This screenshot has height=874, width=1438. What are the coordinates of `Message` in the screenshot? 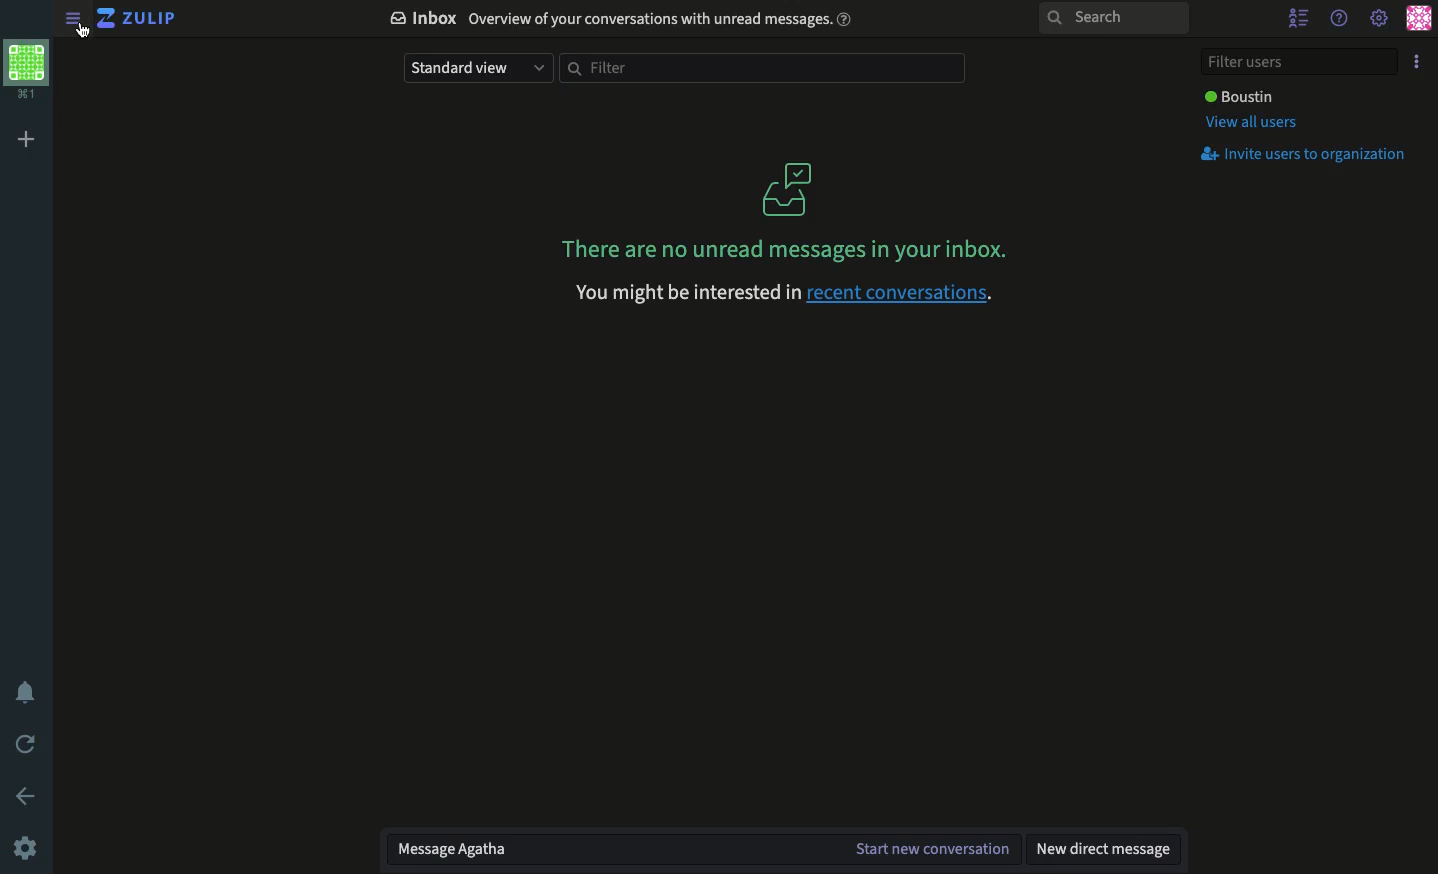 It's located at (701, 850).